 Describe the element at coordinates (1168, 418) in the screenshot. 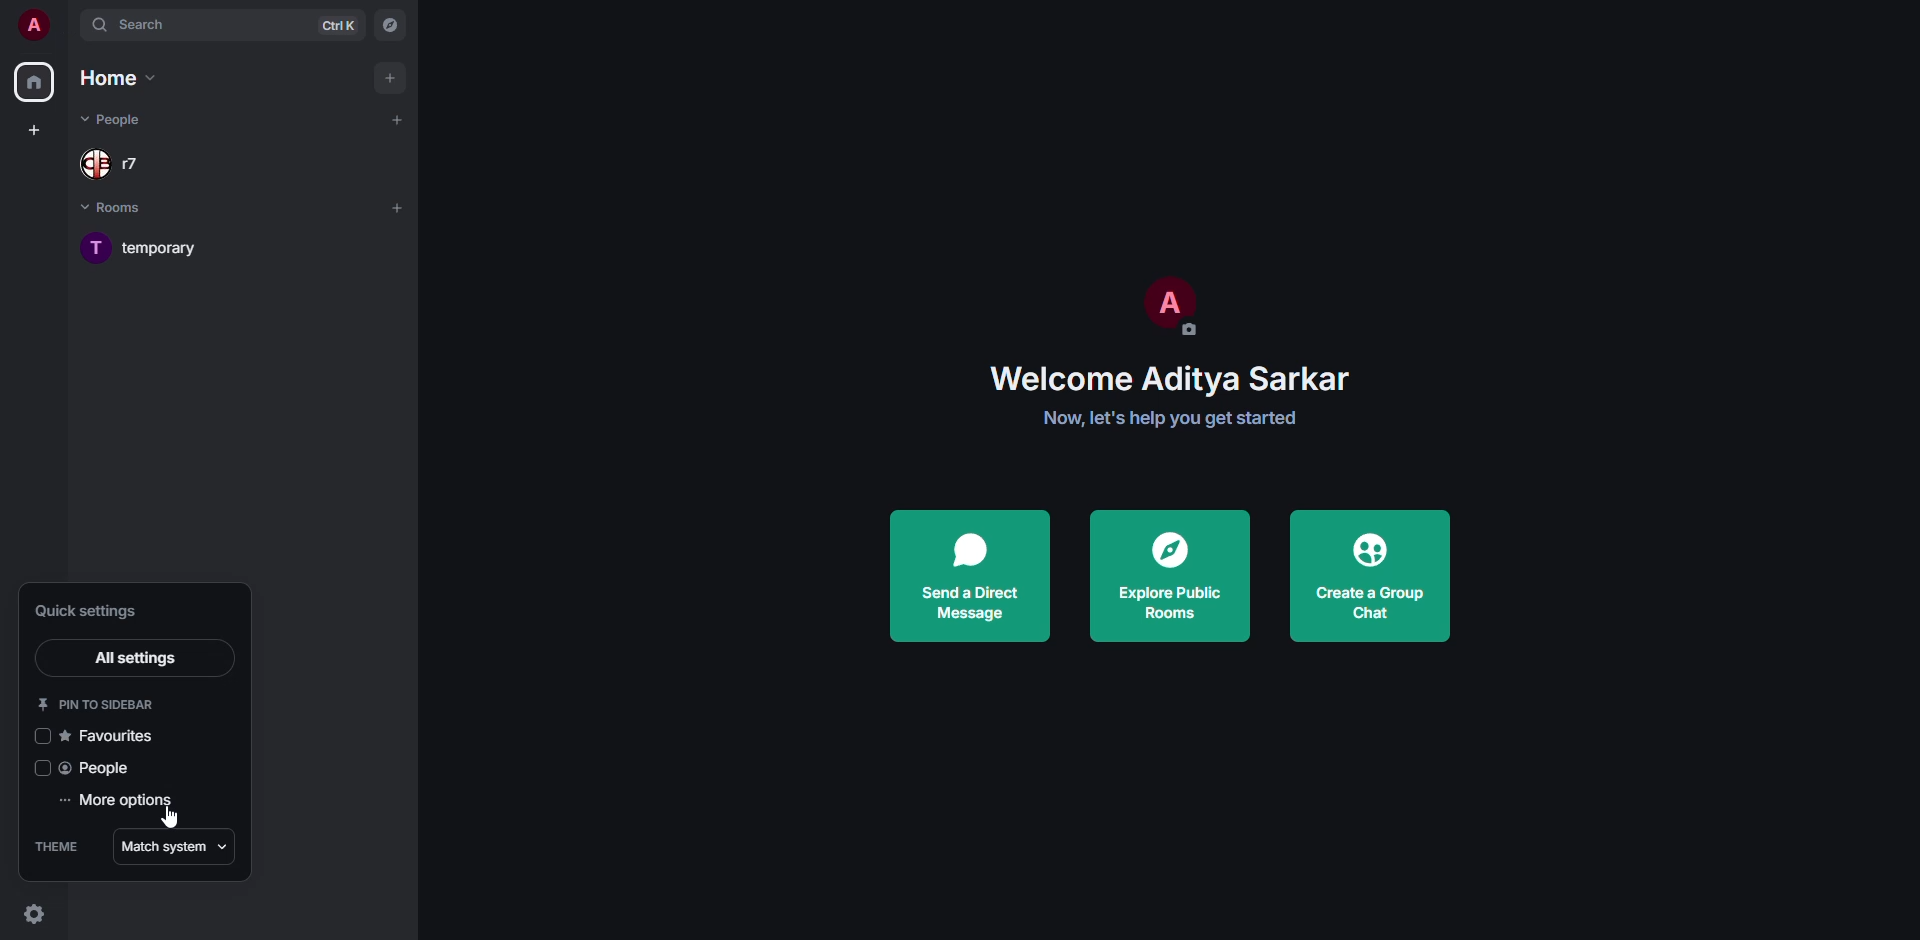

I see `get started` at that location.